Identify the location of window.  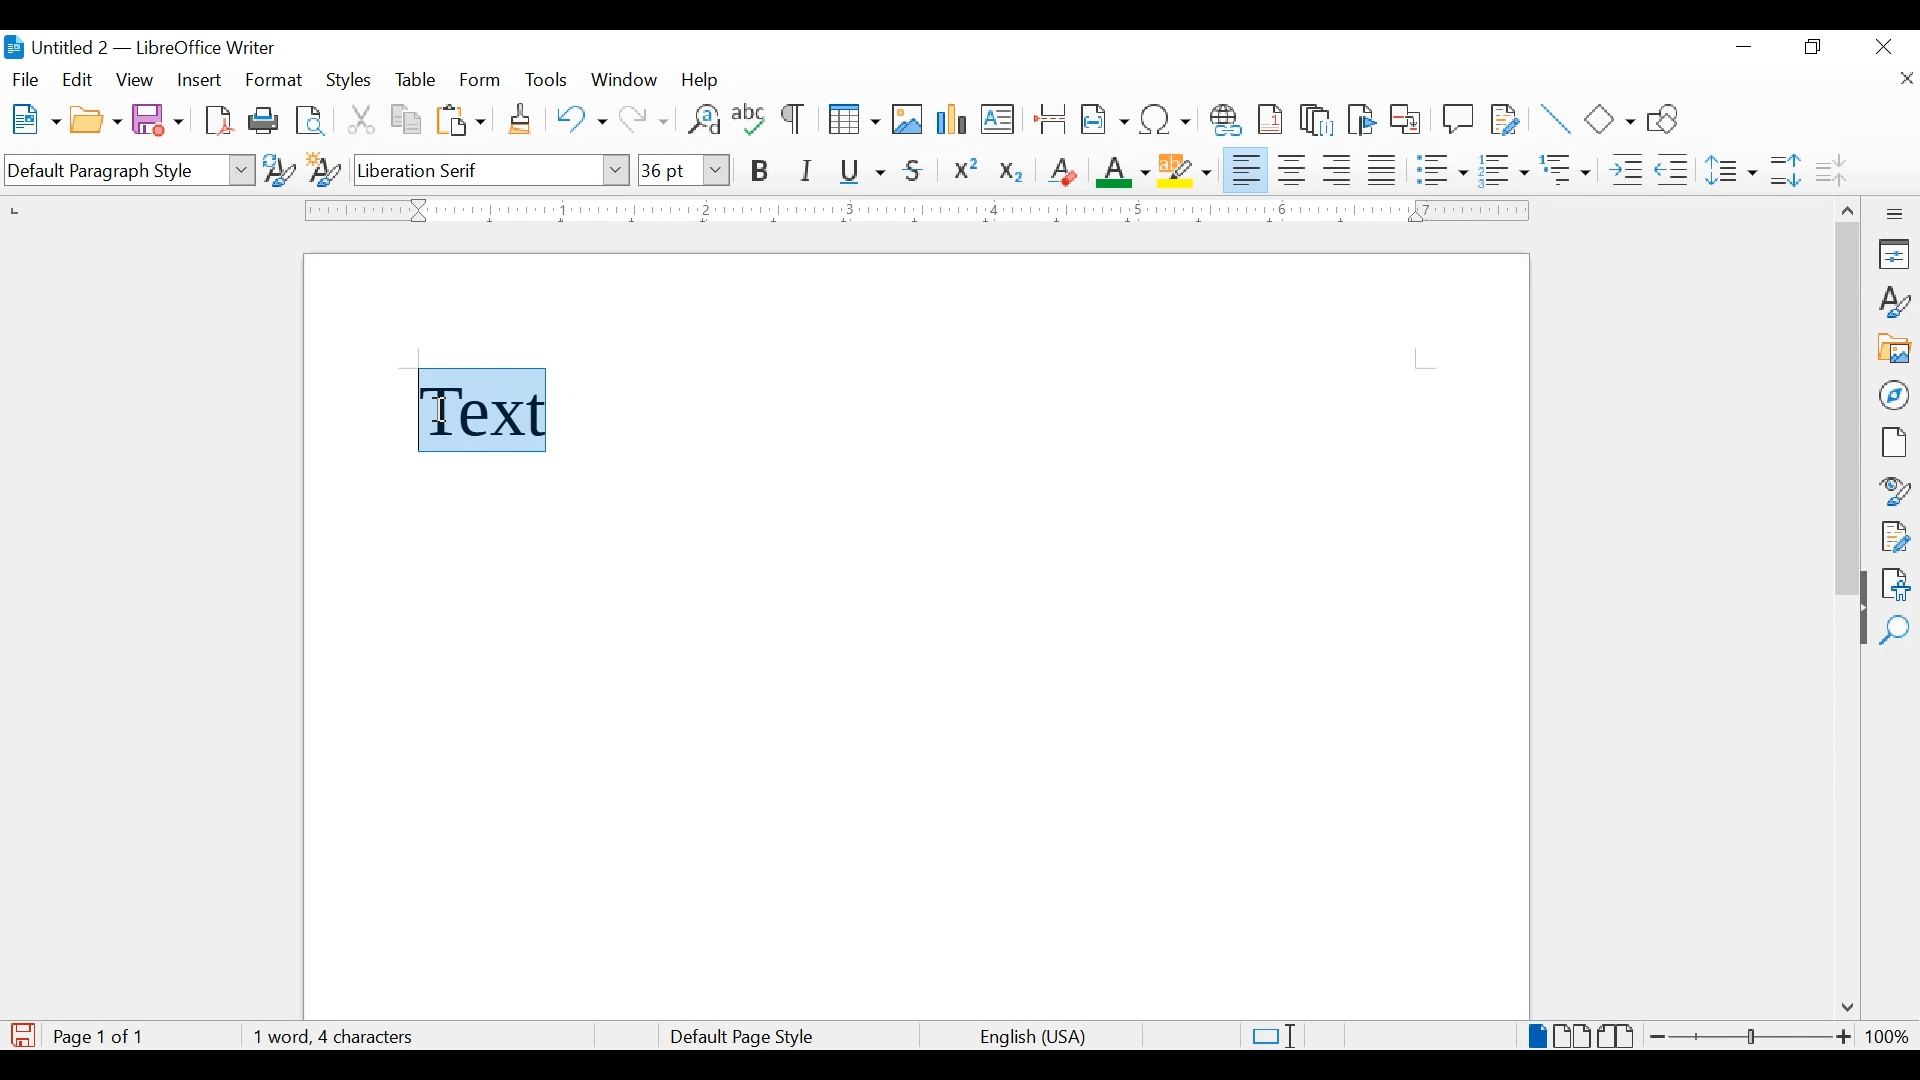
(626, 80).